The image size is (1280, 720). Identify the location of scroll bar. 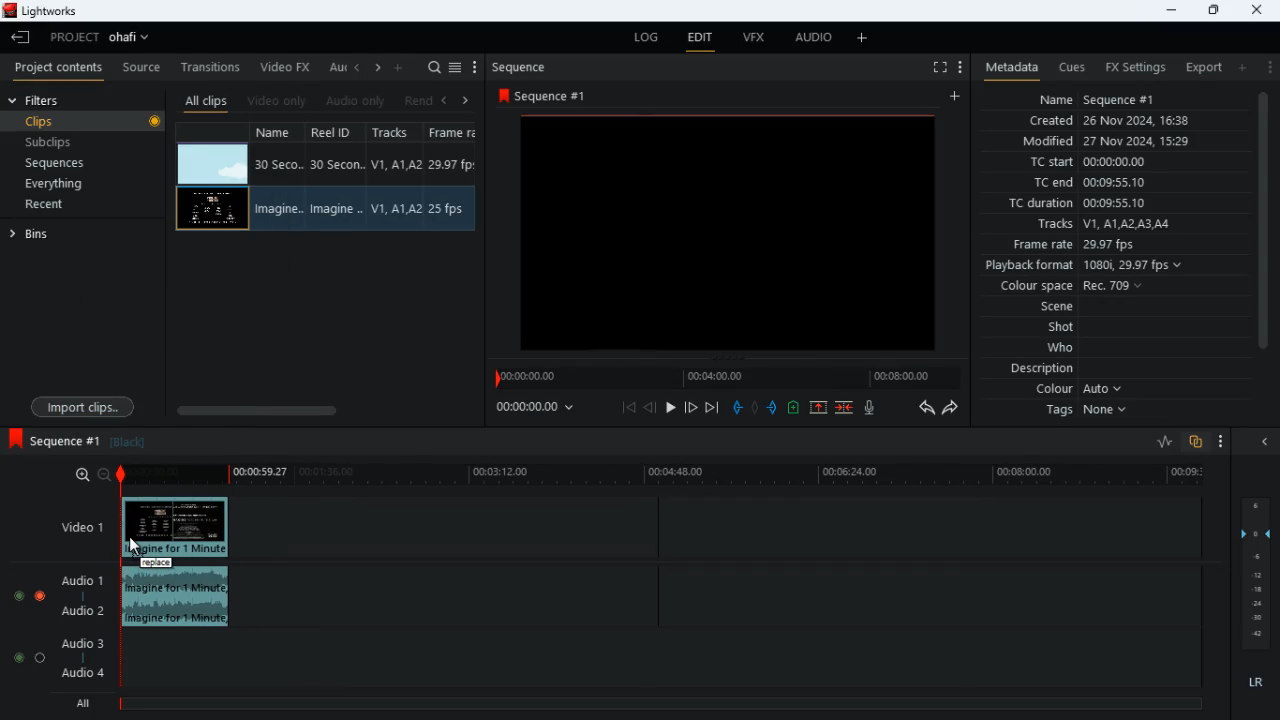
(321, 410).